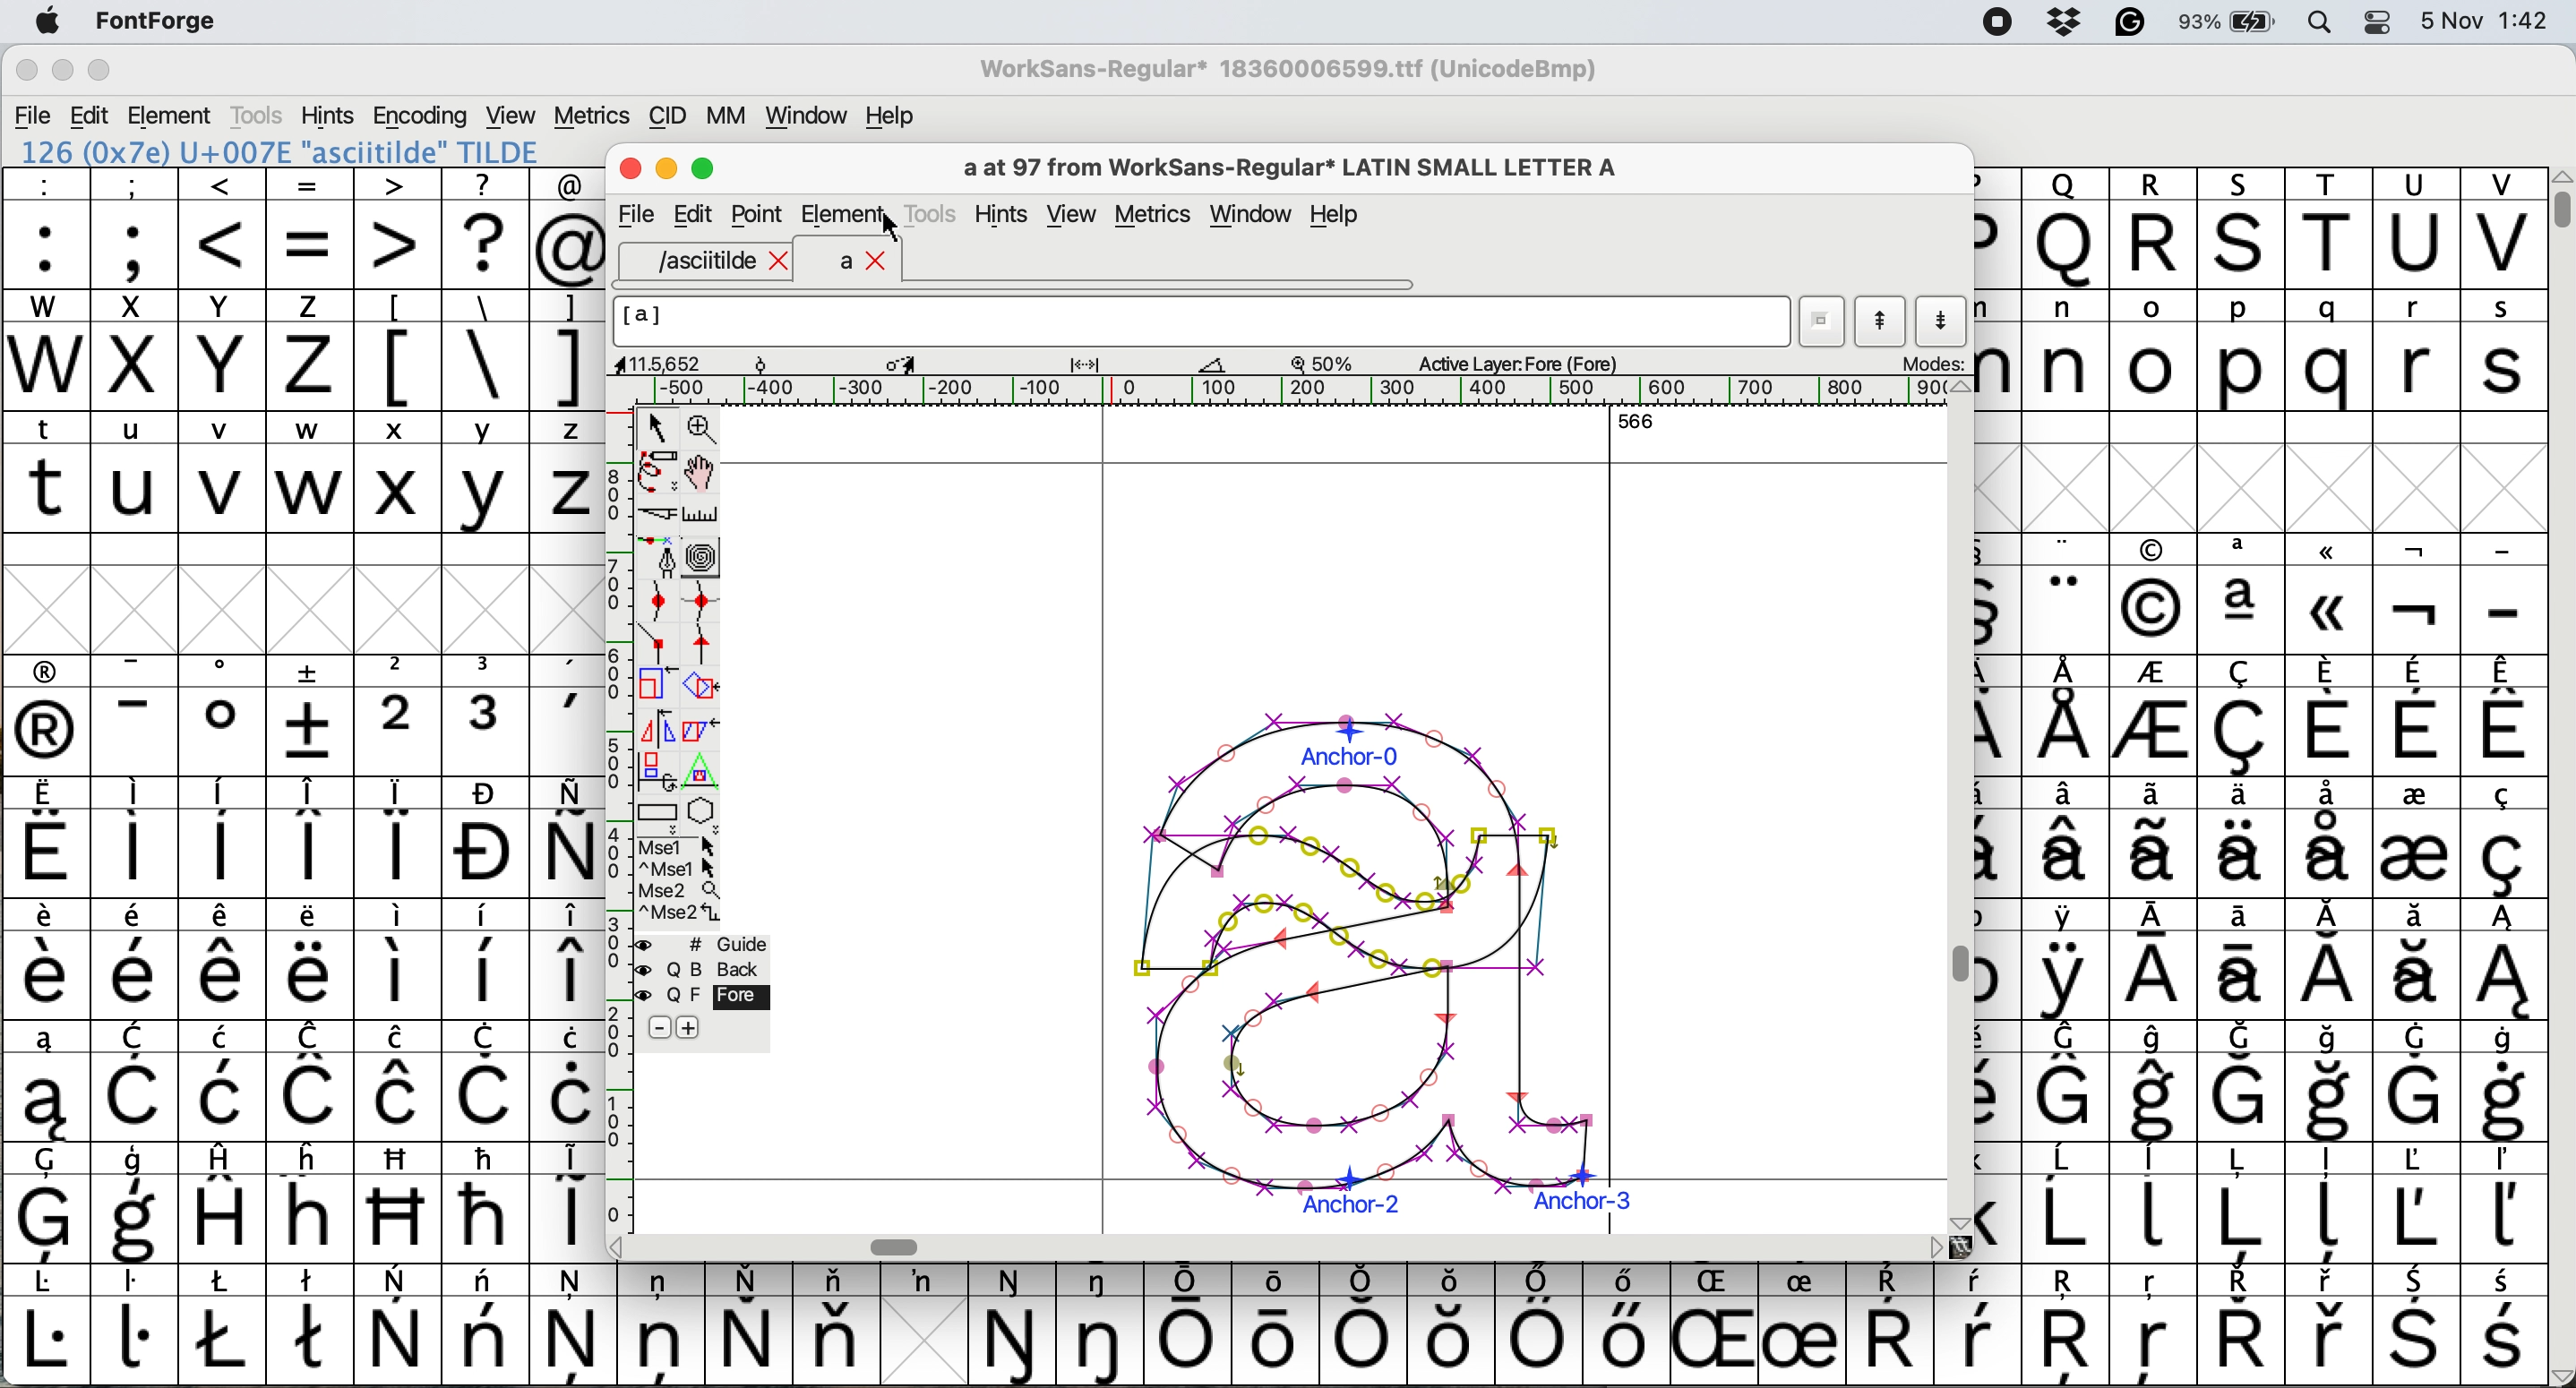  I want to click on v, so click(223, 475).